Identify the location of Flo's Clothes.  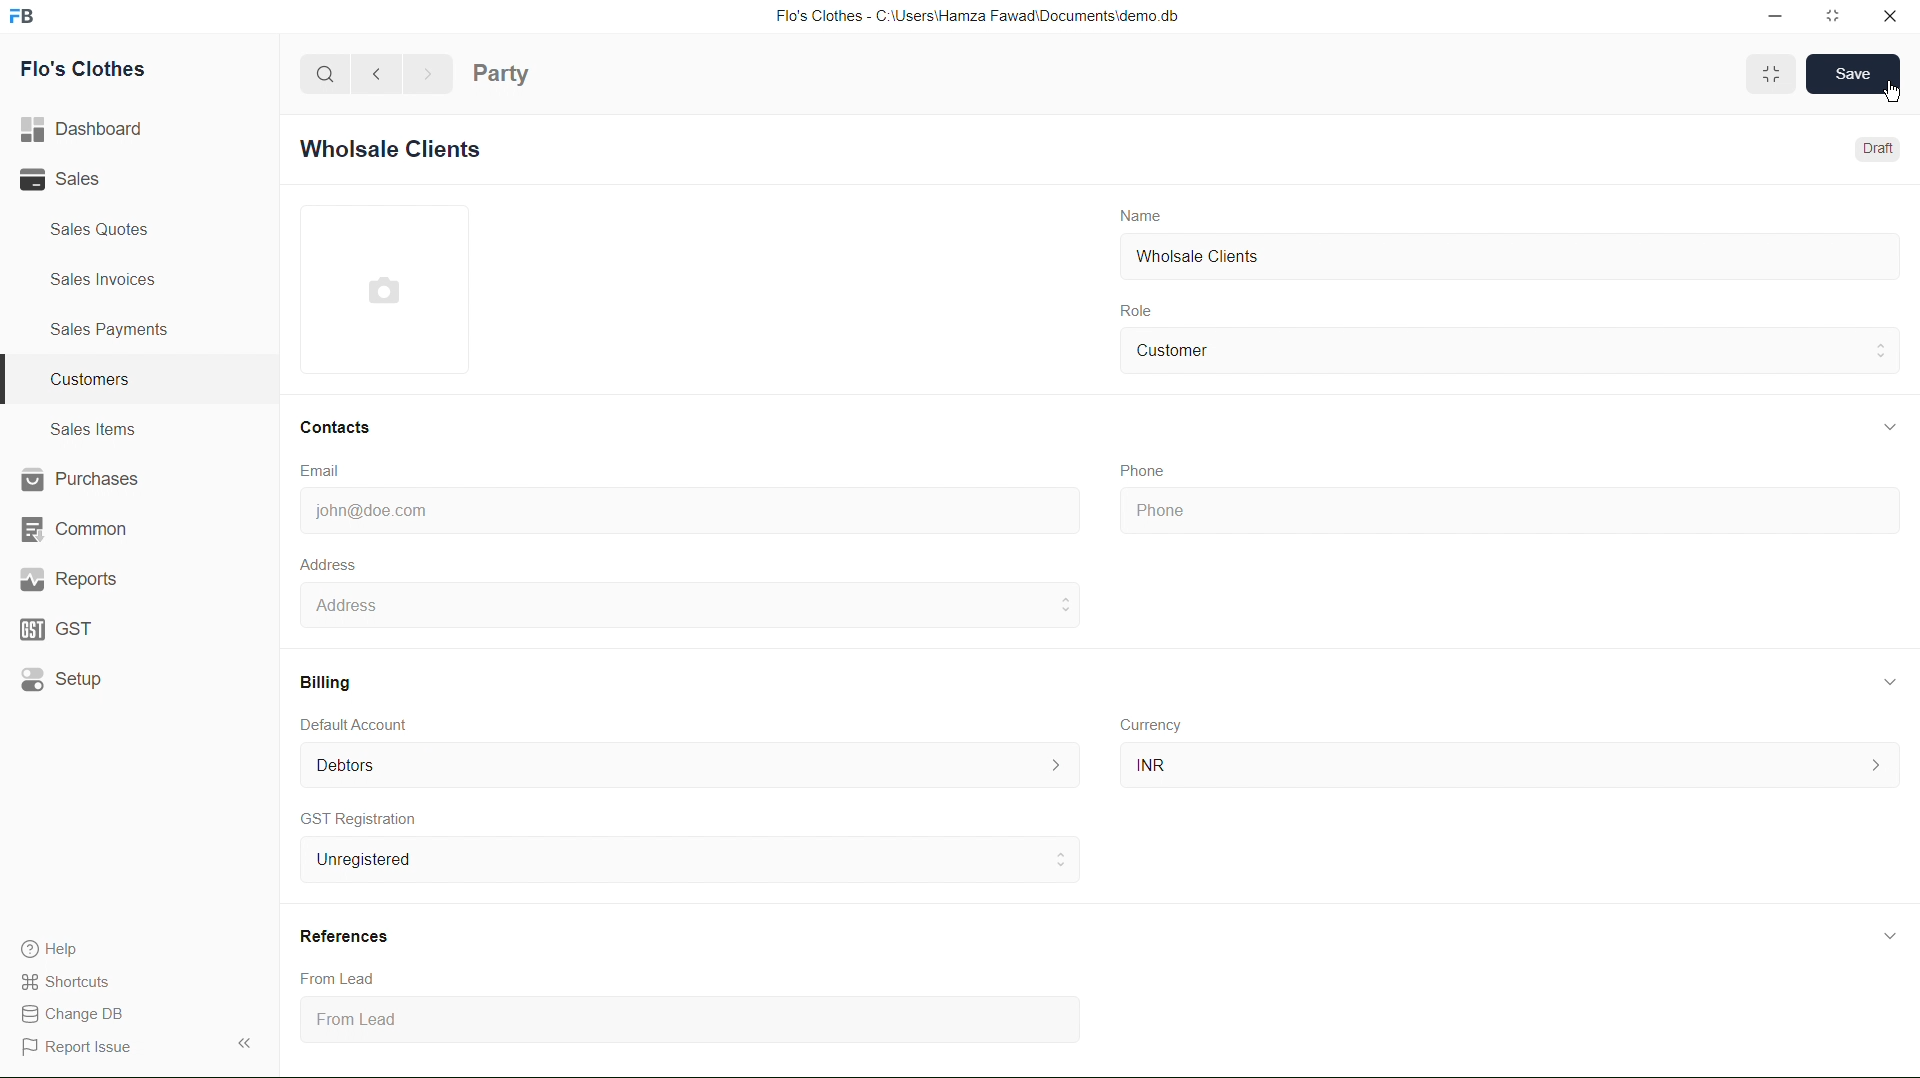
(78, 72).